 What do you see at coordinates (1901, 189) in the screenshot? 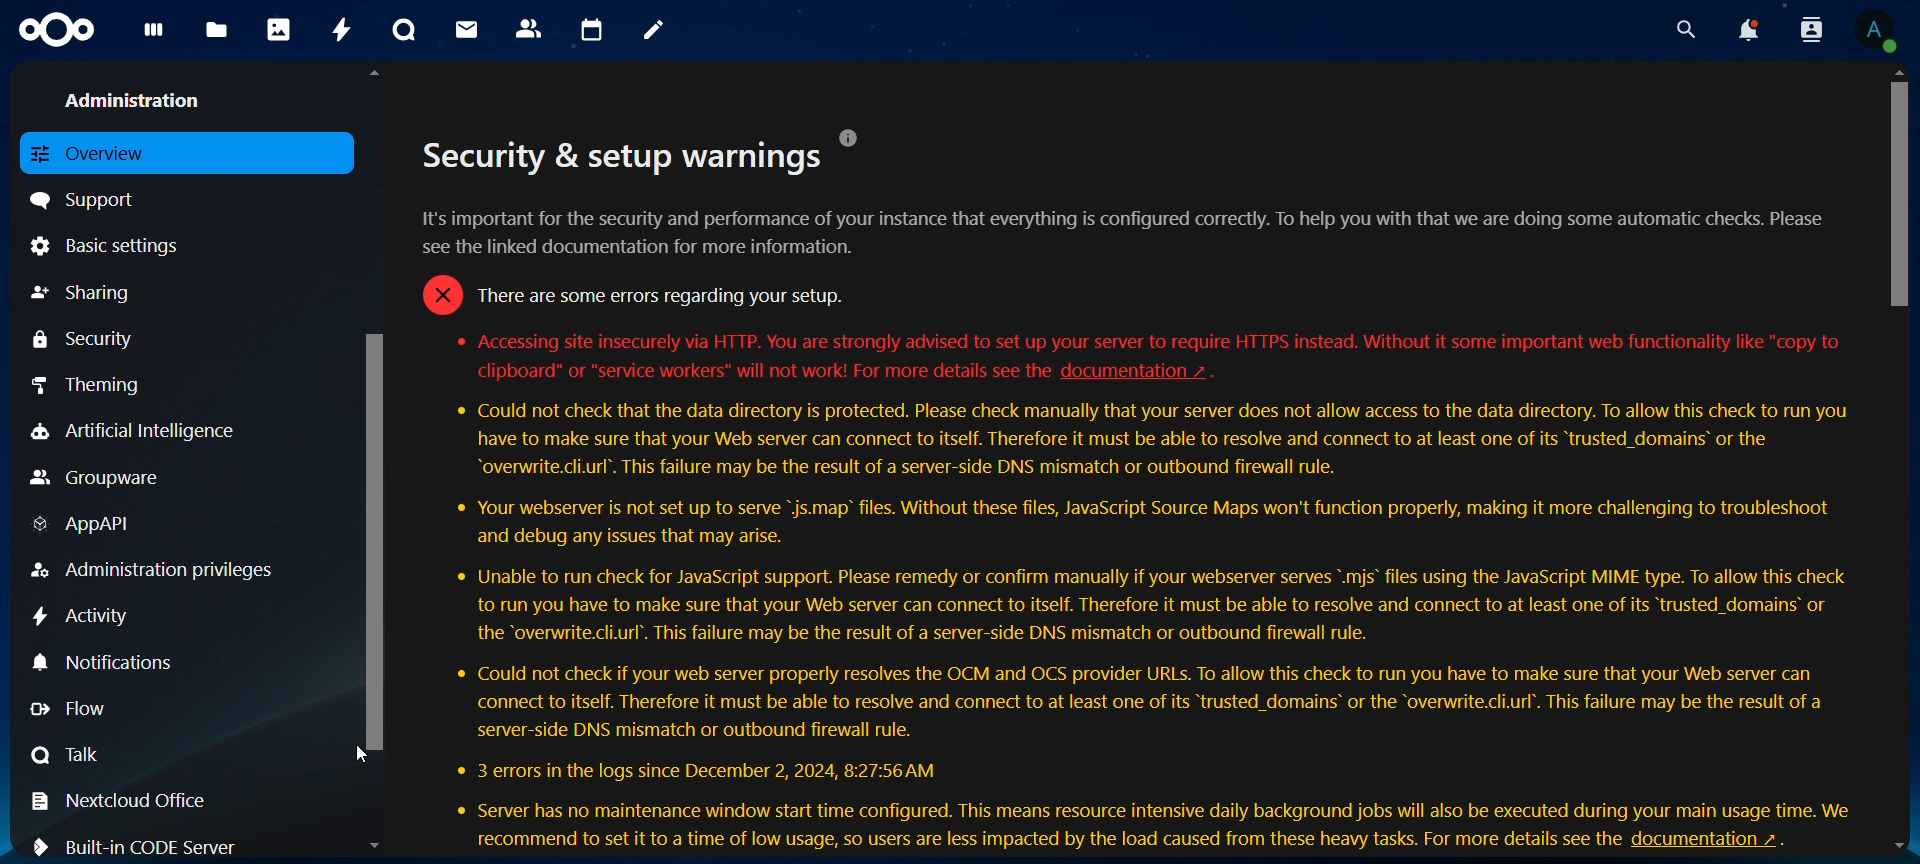
I see `scrollbar` at bounding box center [1901, 189].